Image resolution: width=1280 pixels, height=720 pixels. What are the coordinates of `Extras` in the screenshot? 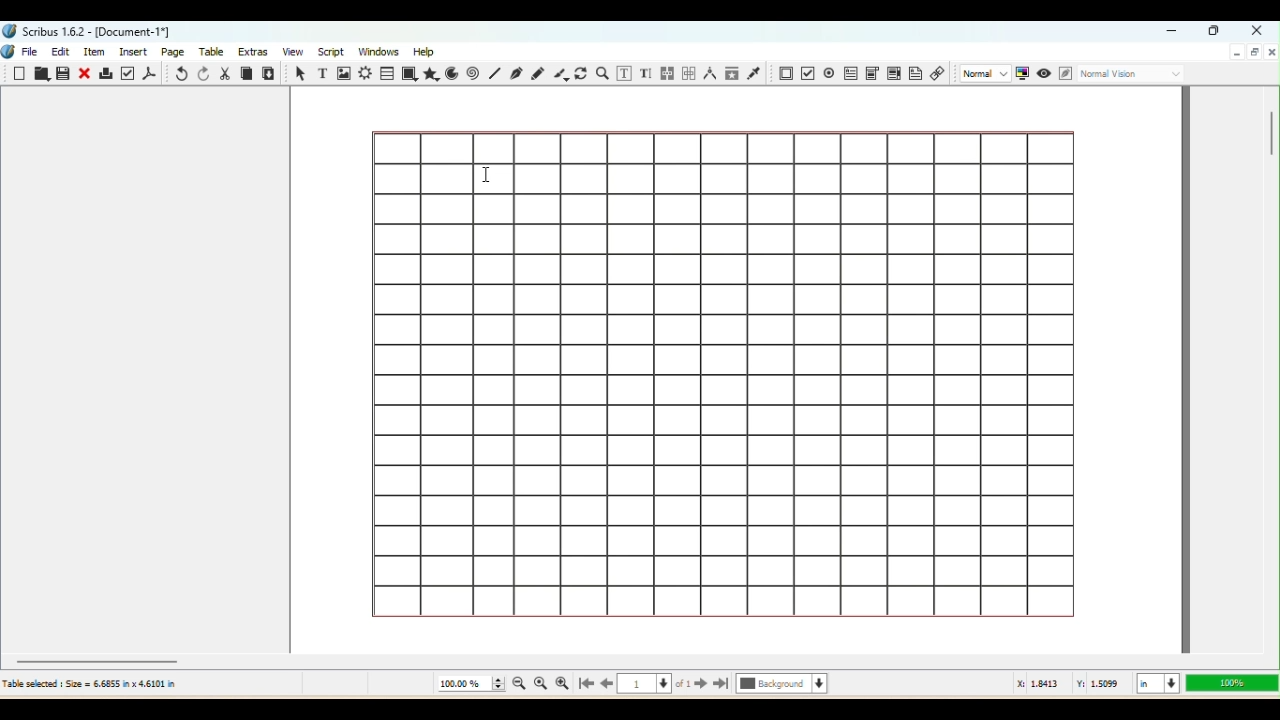 It's located at (255, 51).